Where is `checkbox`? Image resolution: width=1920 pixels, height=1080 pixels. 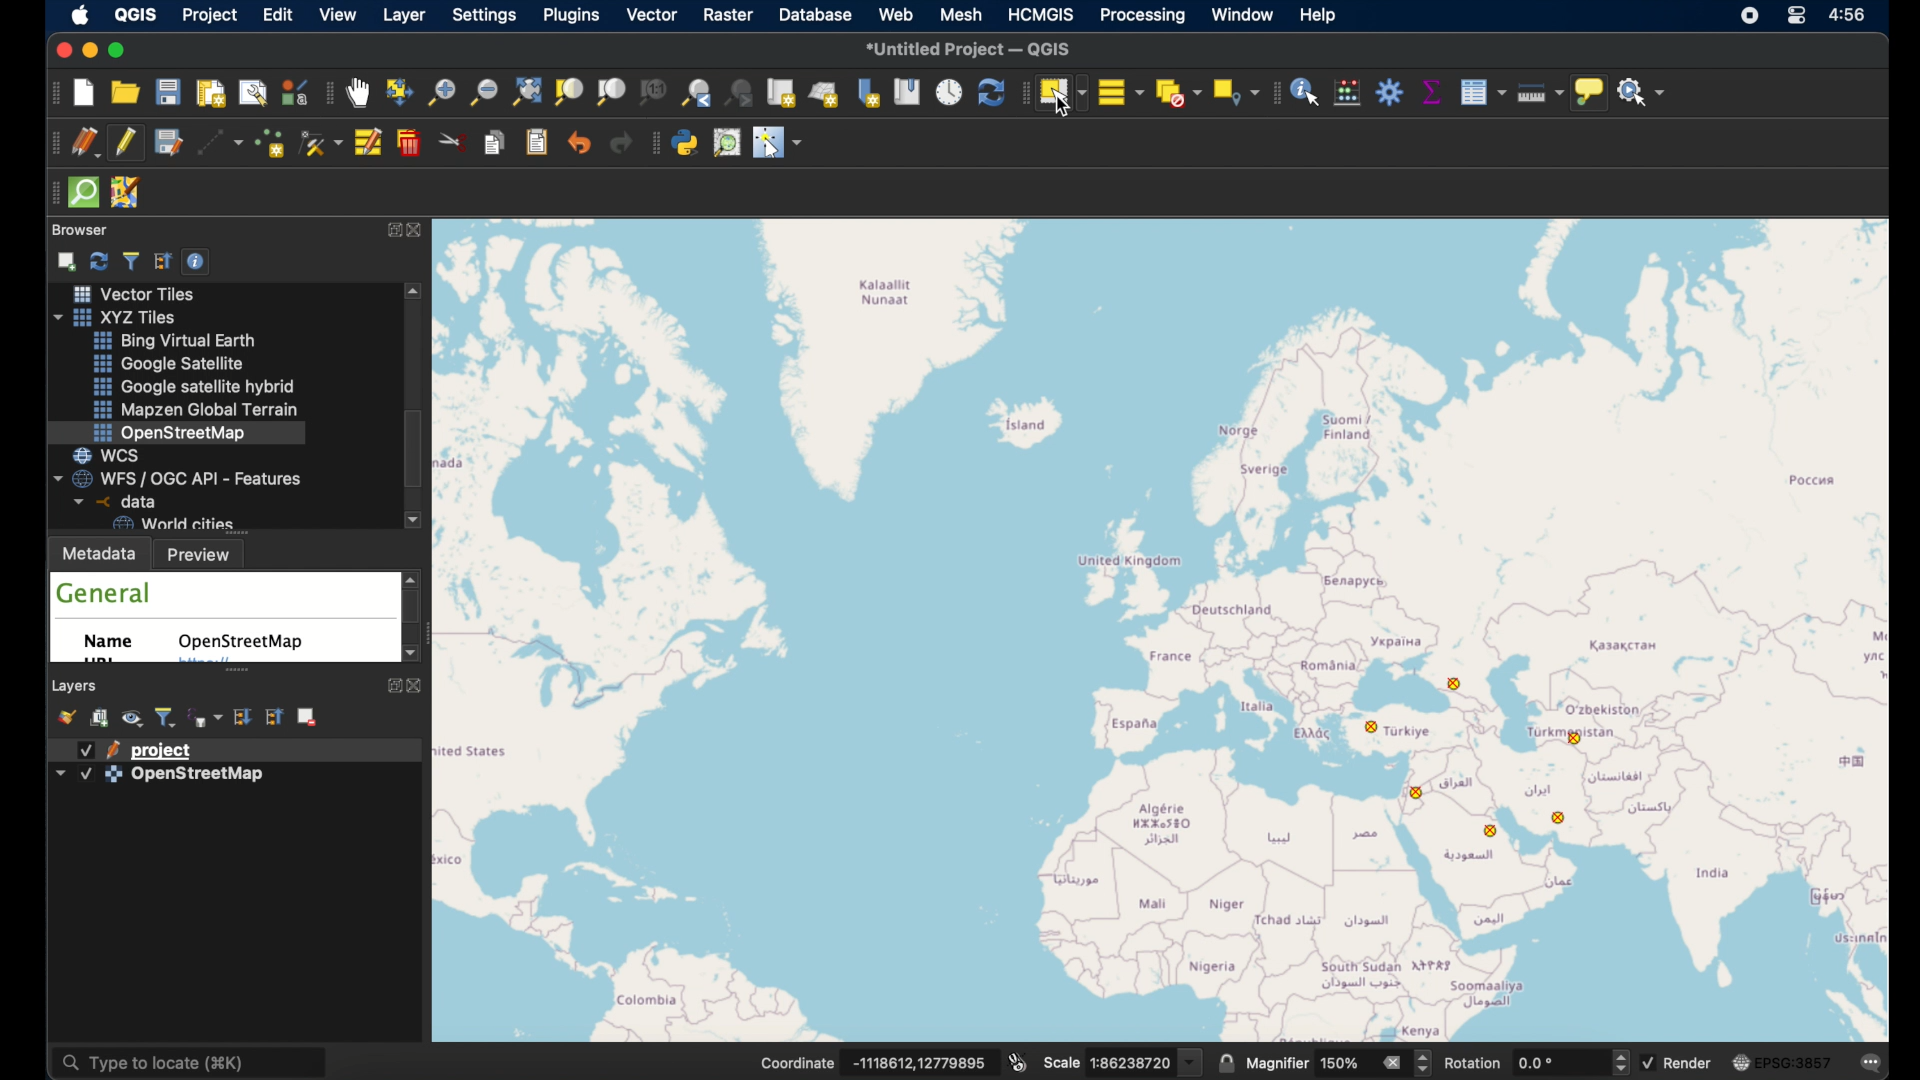 checkbox is located at coordinates (86, 775).